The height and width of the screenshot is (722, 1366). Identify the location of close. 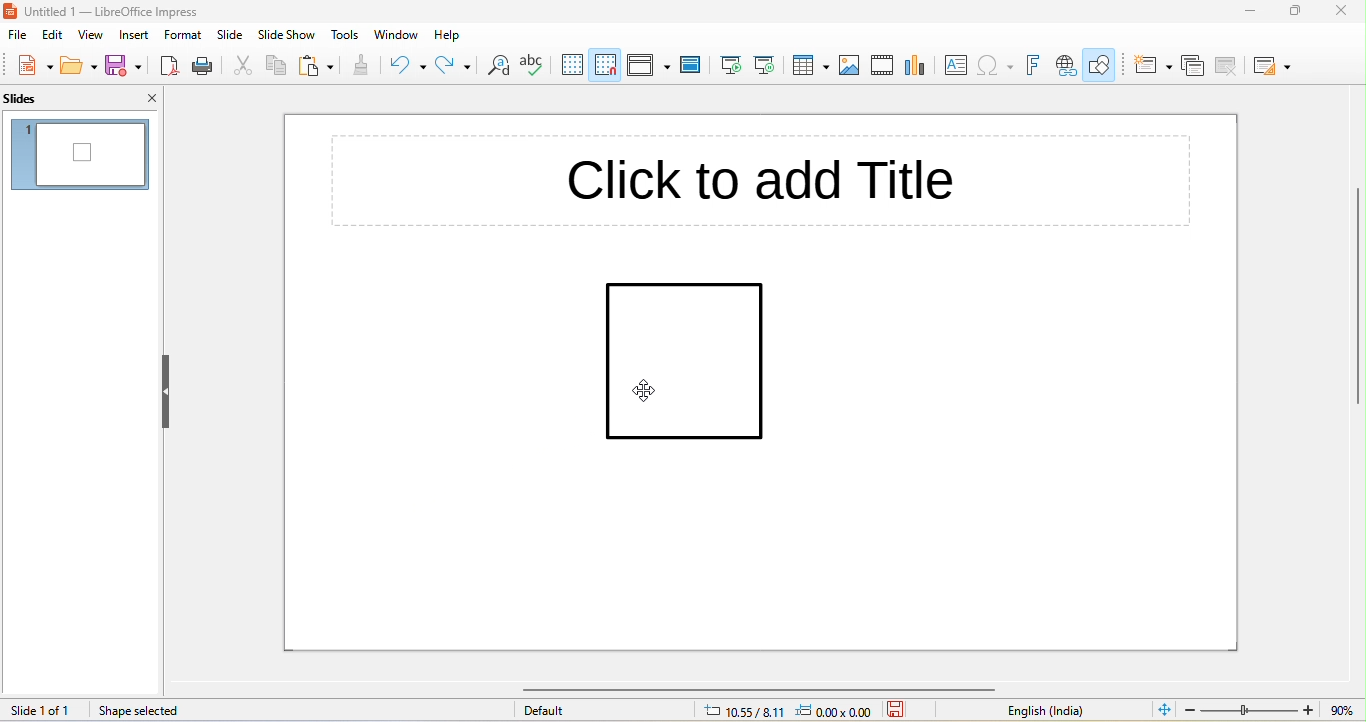
(138, 97).